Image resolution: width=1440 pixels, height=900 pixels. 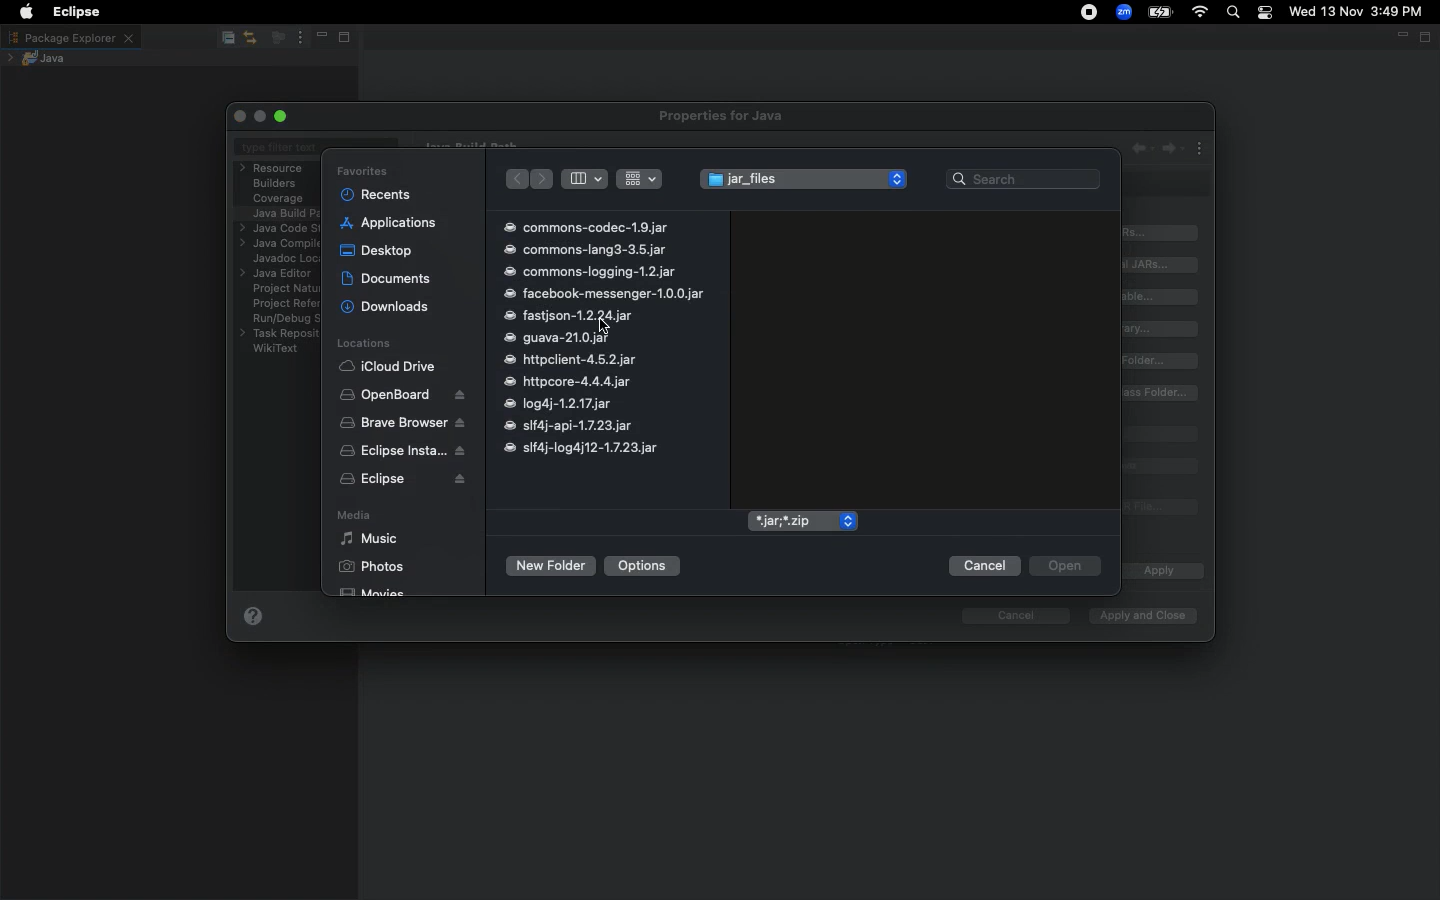 What do you see at coordinates (286, 212) in the screenshot?
I see `Java build path` at bounding box center [286, 212].